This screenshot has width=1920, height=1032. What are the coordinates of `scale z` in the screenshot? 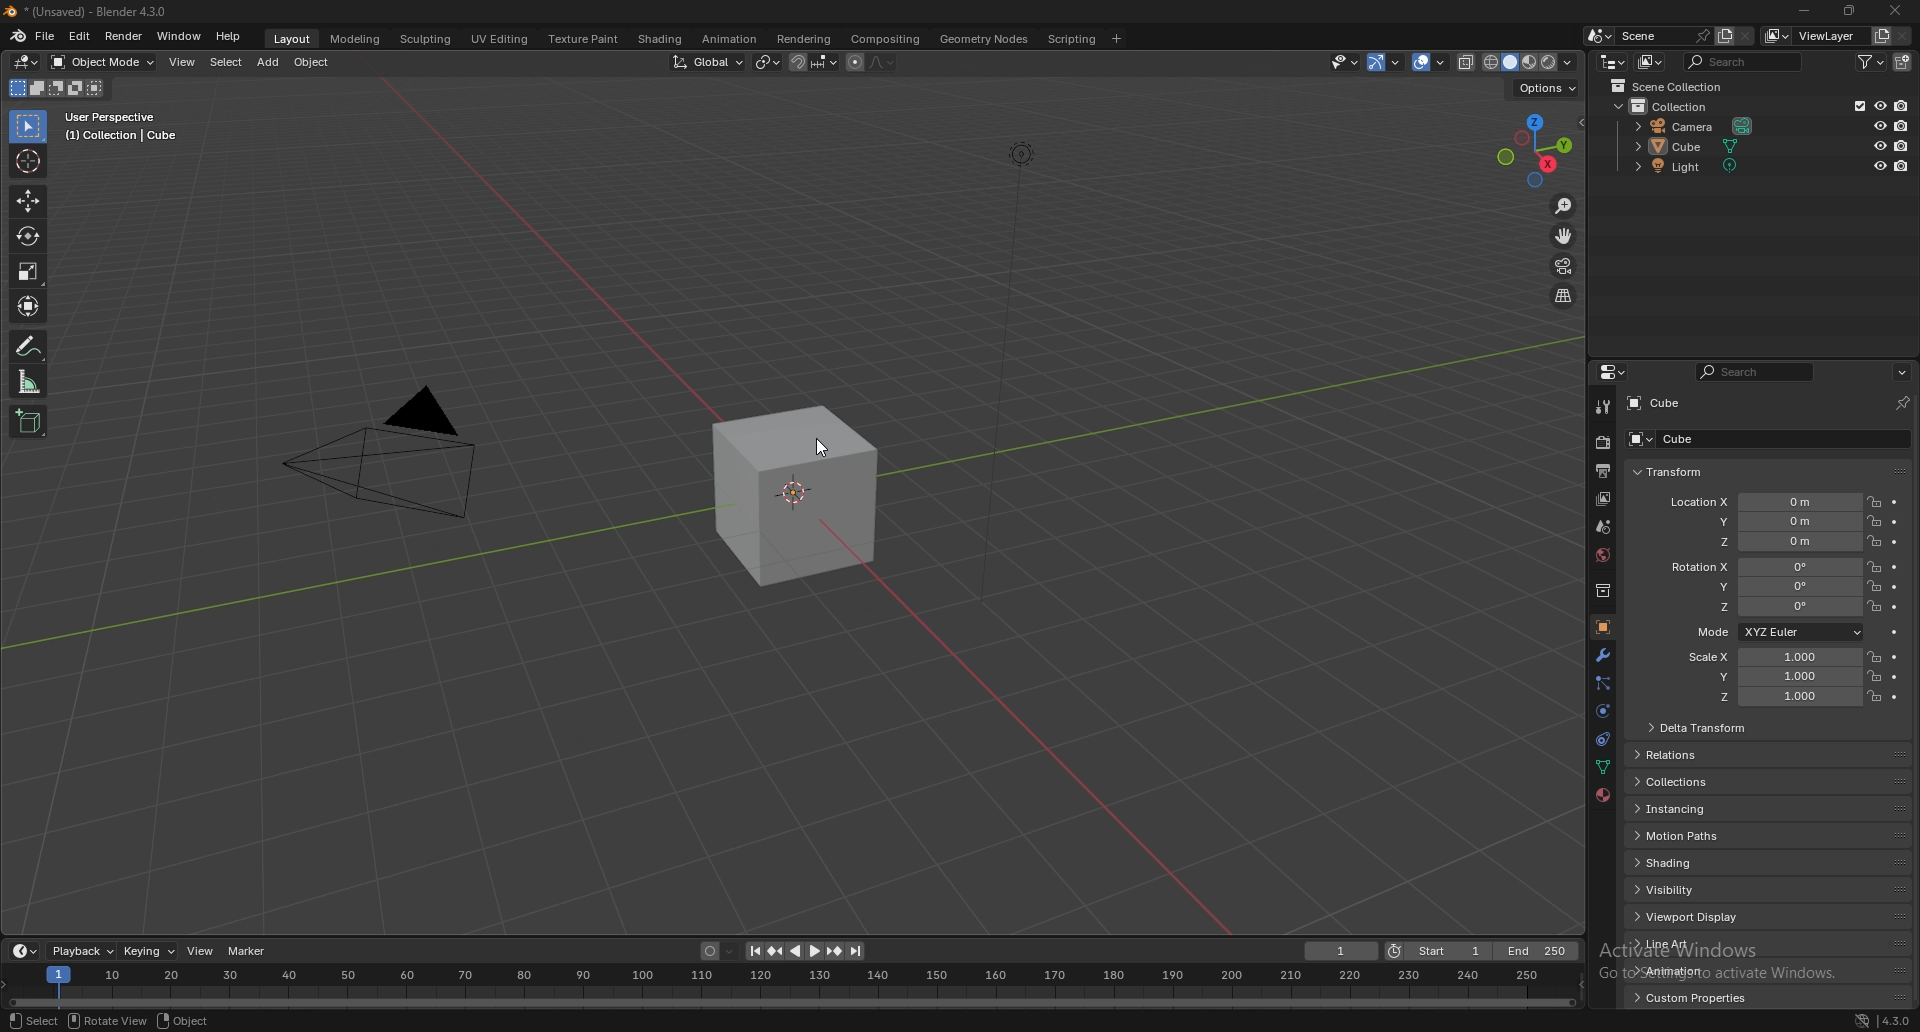 It's located at (1772, 697).